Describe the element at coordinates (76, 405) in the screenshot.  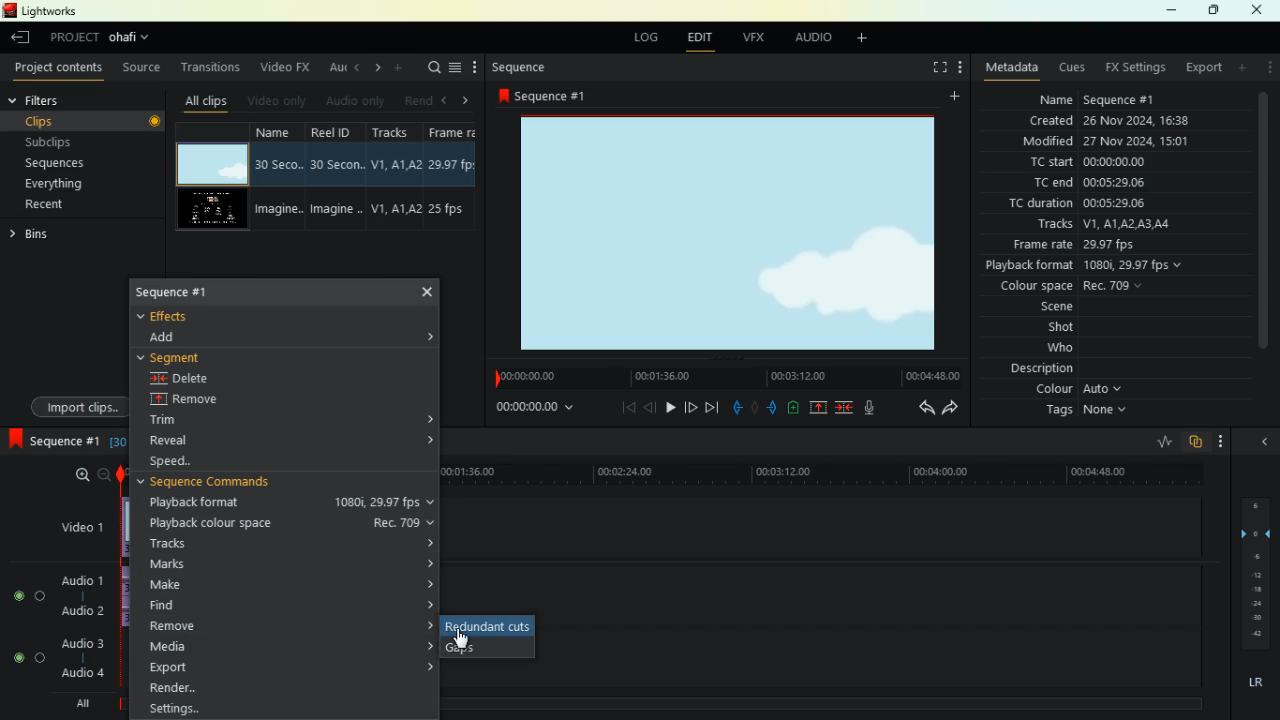
I see `import clips` at that location.